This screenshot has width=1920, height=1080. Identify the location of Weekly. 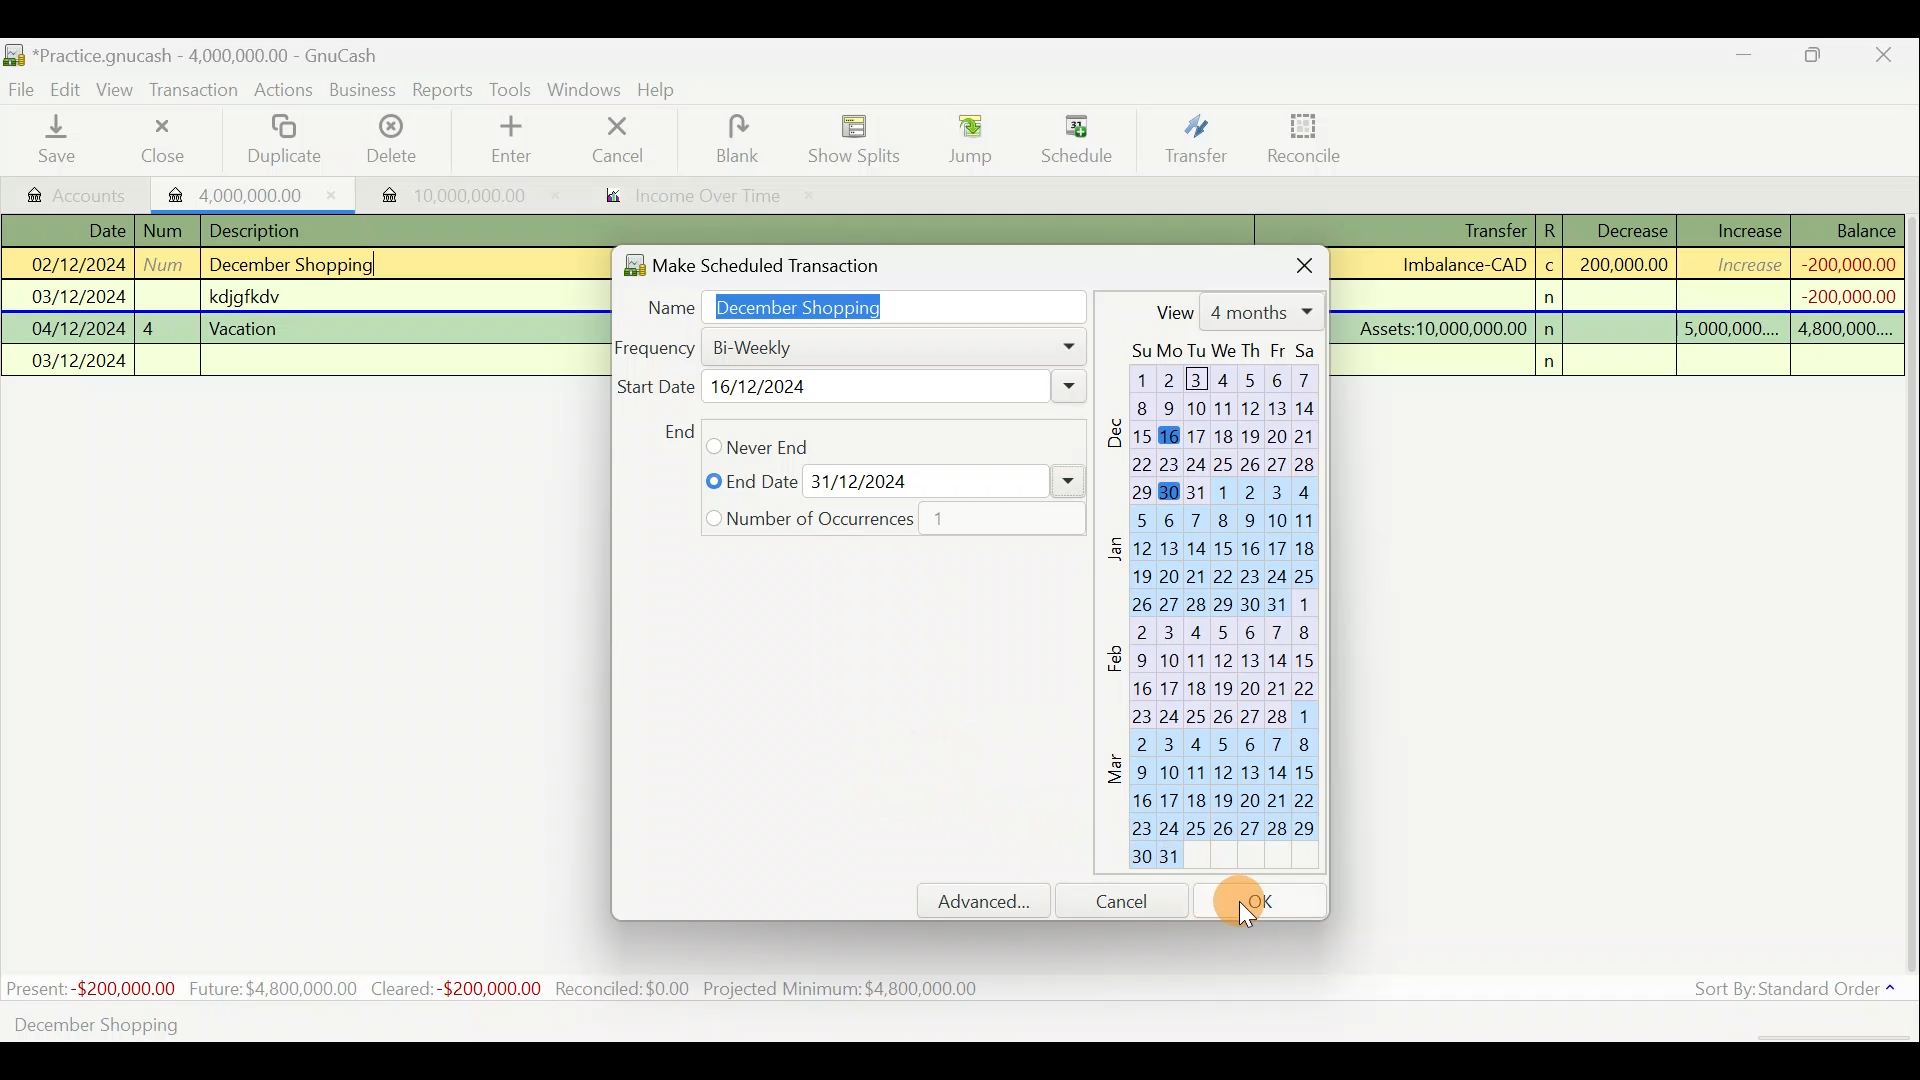
(769, 387).